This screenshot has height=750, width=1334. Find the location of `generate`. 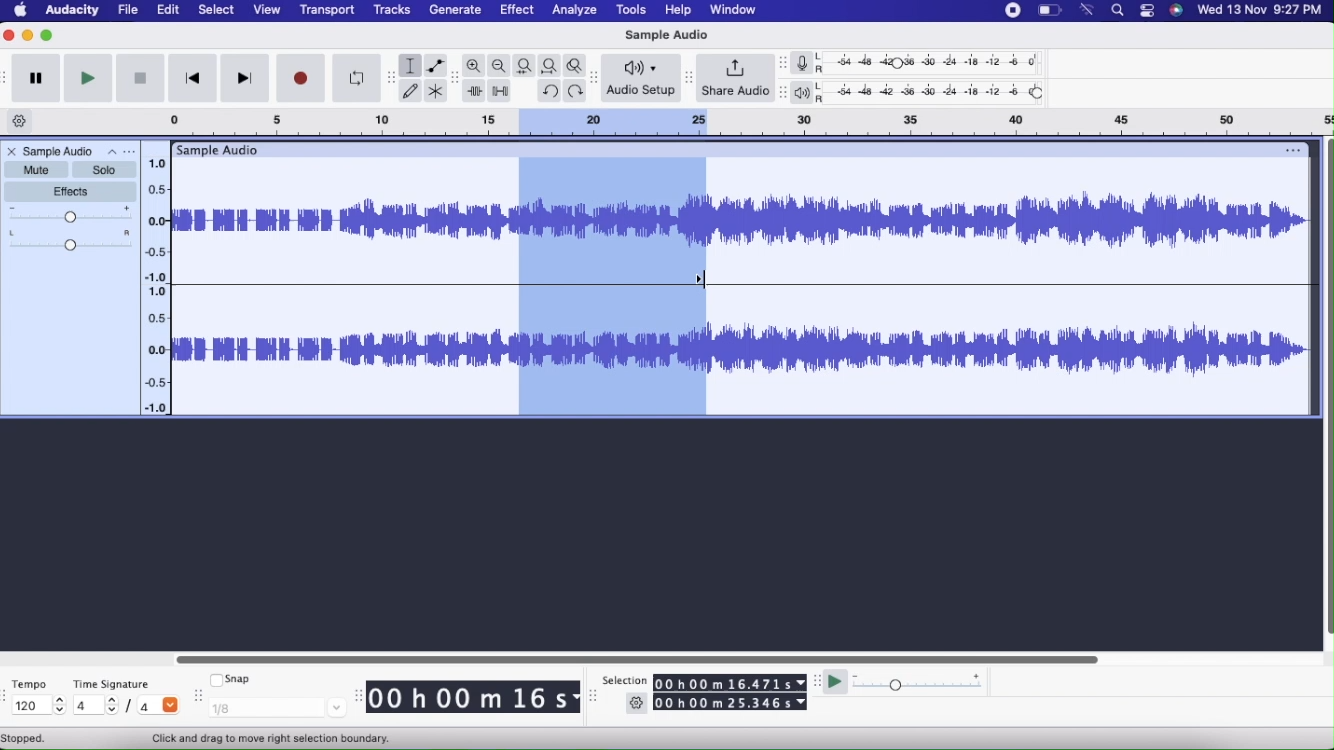

generate is located at coordinates (454, 10).